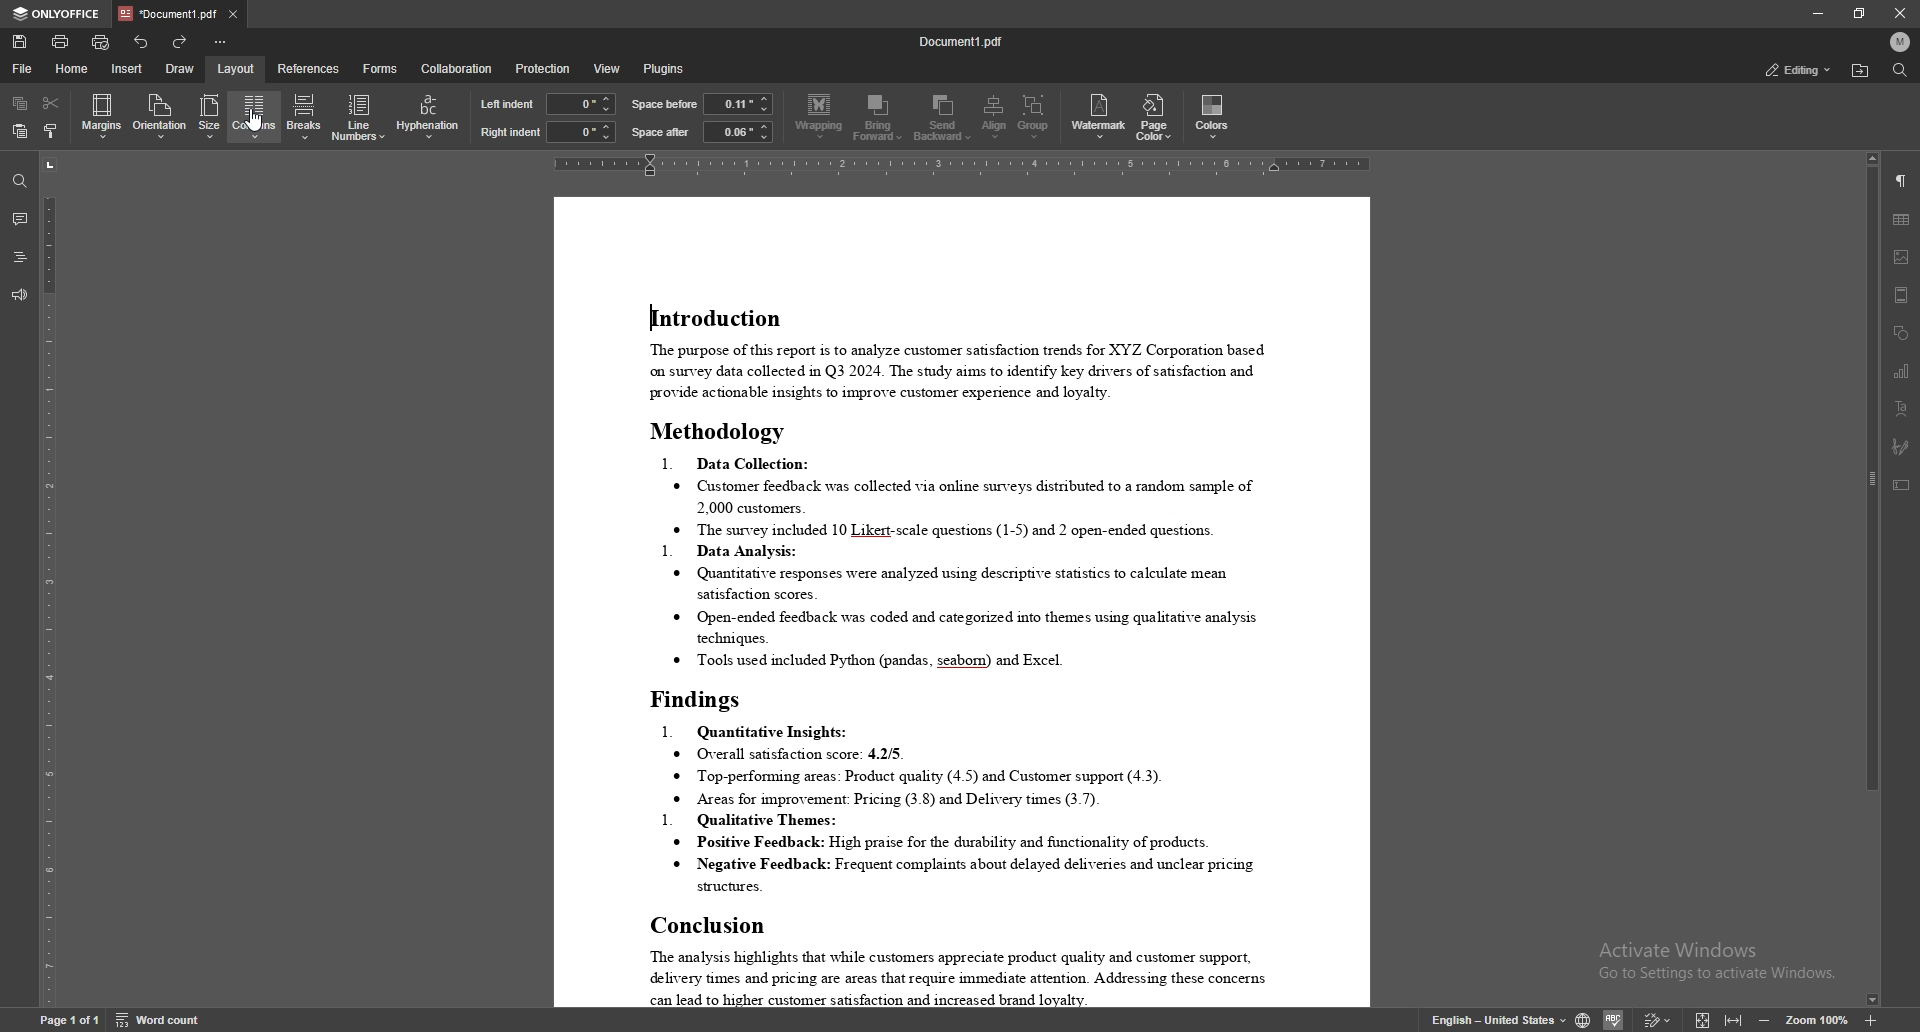 The image size is (1920, 1032). Describe the element at coordinates (21, 131) in the screenshot. I see `paste` at that location.